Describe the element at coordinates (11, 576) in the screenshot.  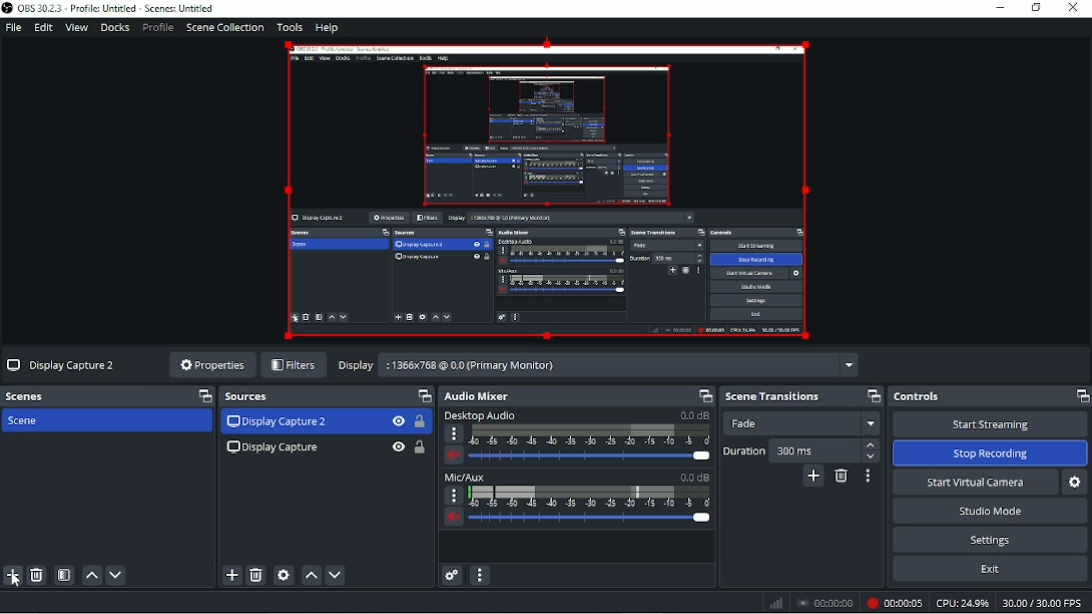
I see `Add scene` at that location.